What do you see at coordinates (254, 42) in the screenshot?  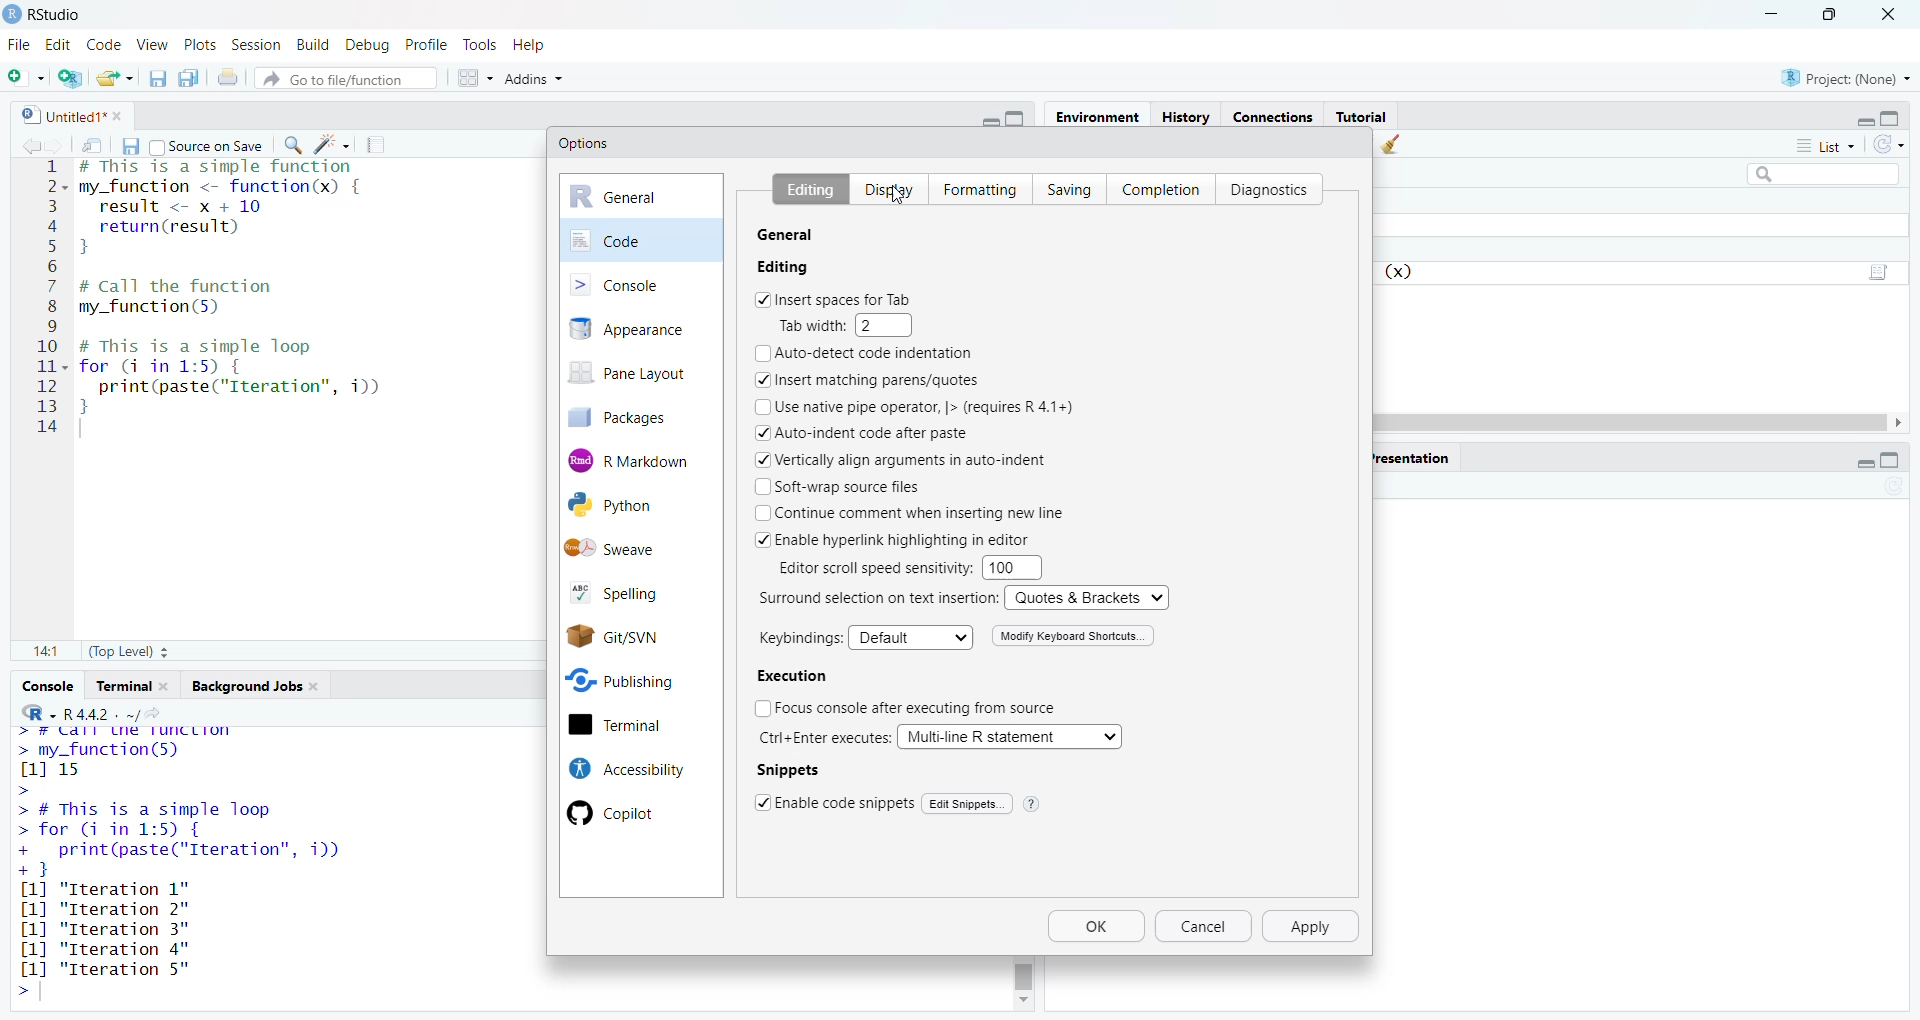 I see `session` at bounding box center [254, 42].